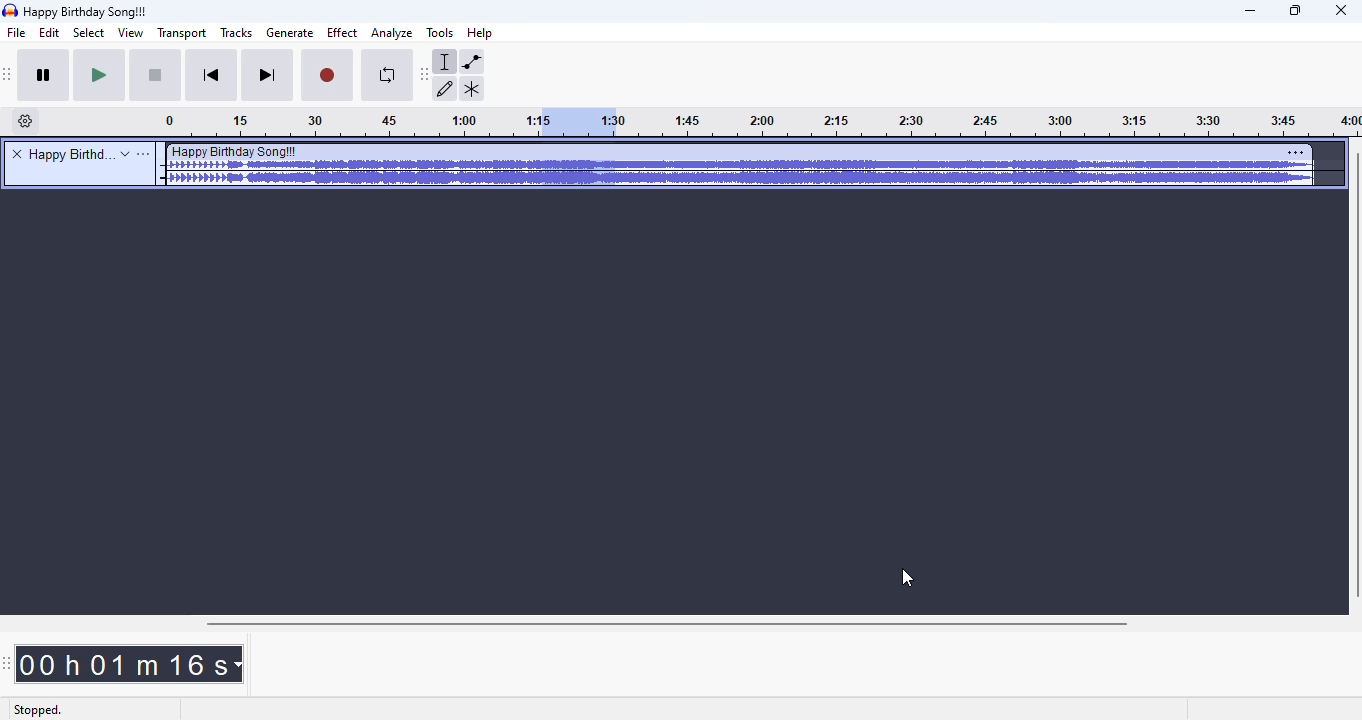 The image size is (1362, 720). Describe the element at coordinates (100, 76) in the screenshot. I see `play` at that location.